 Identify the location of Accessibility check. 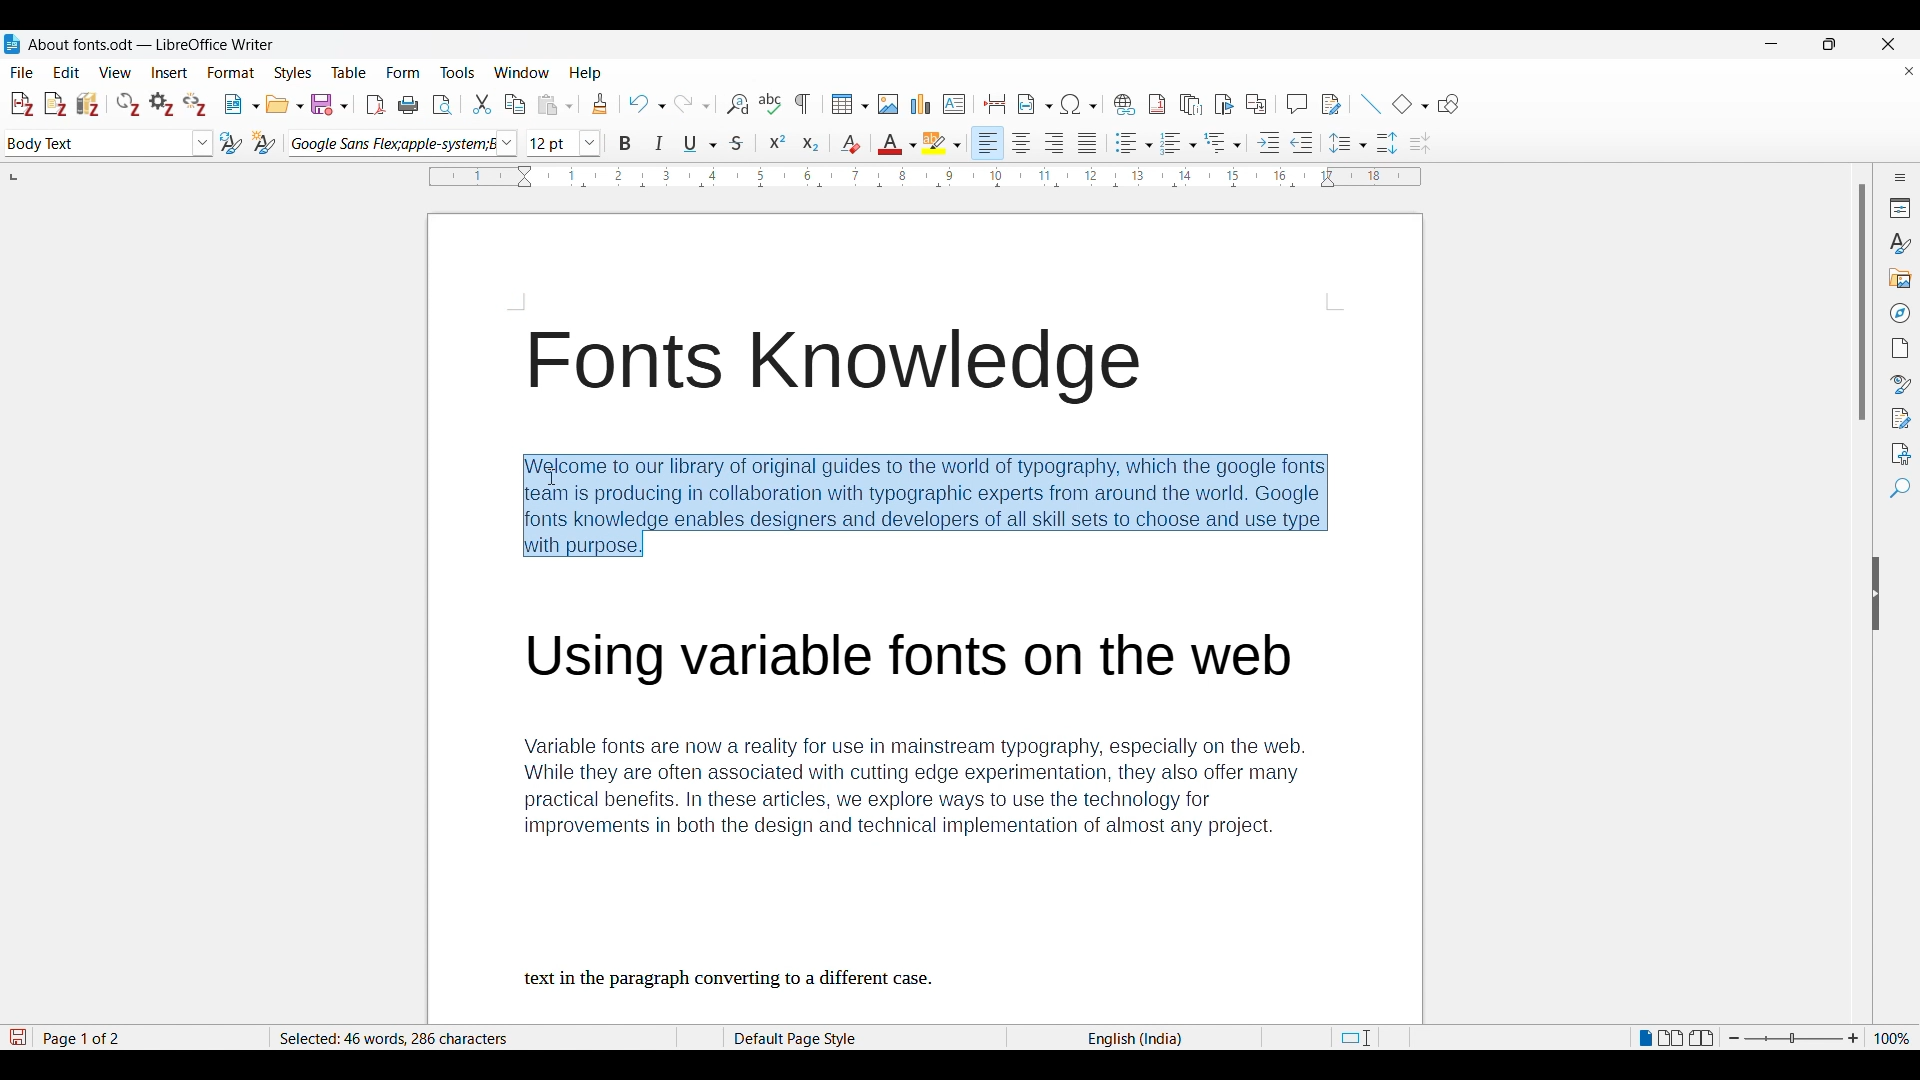
(1901, 454).